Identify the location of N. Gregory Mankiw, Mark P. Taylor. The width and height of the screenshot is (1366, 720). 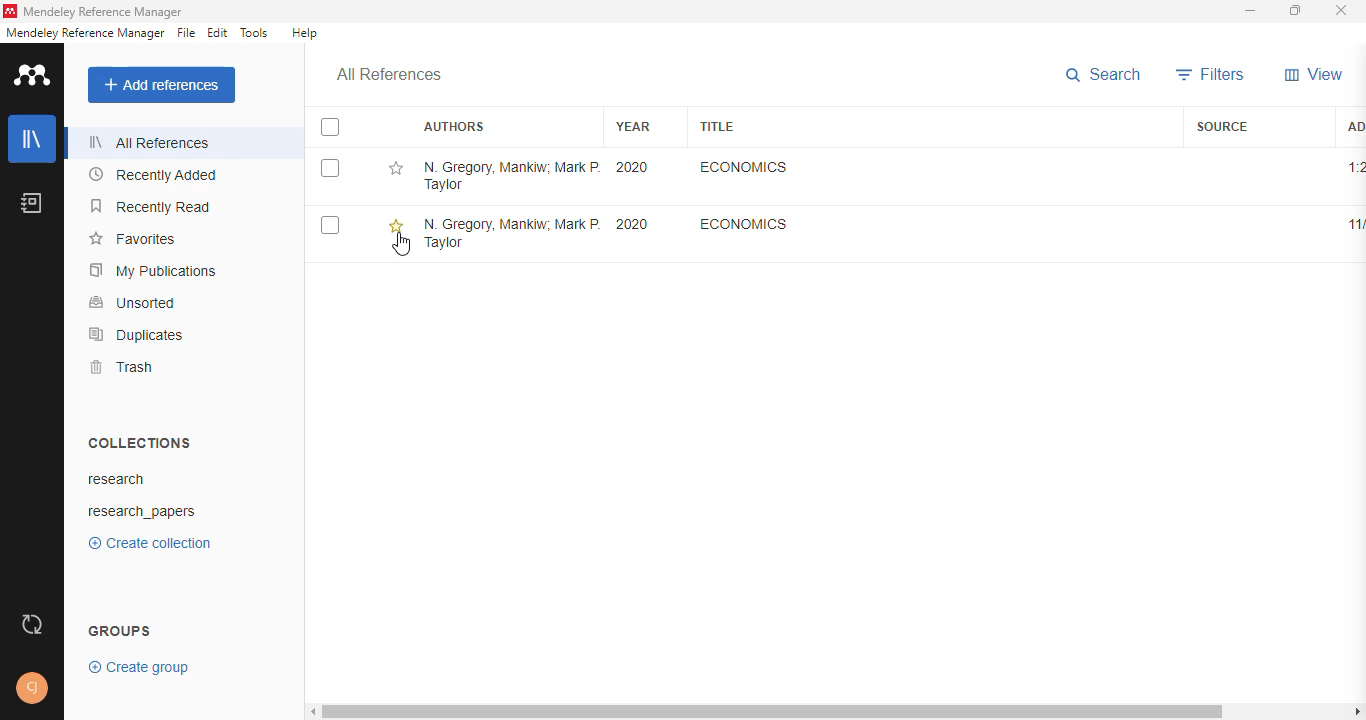
(511, 232).